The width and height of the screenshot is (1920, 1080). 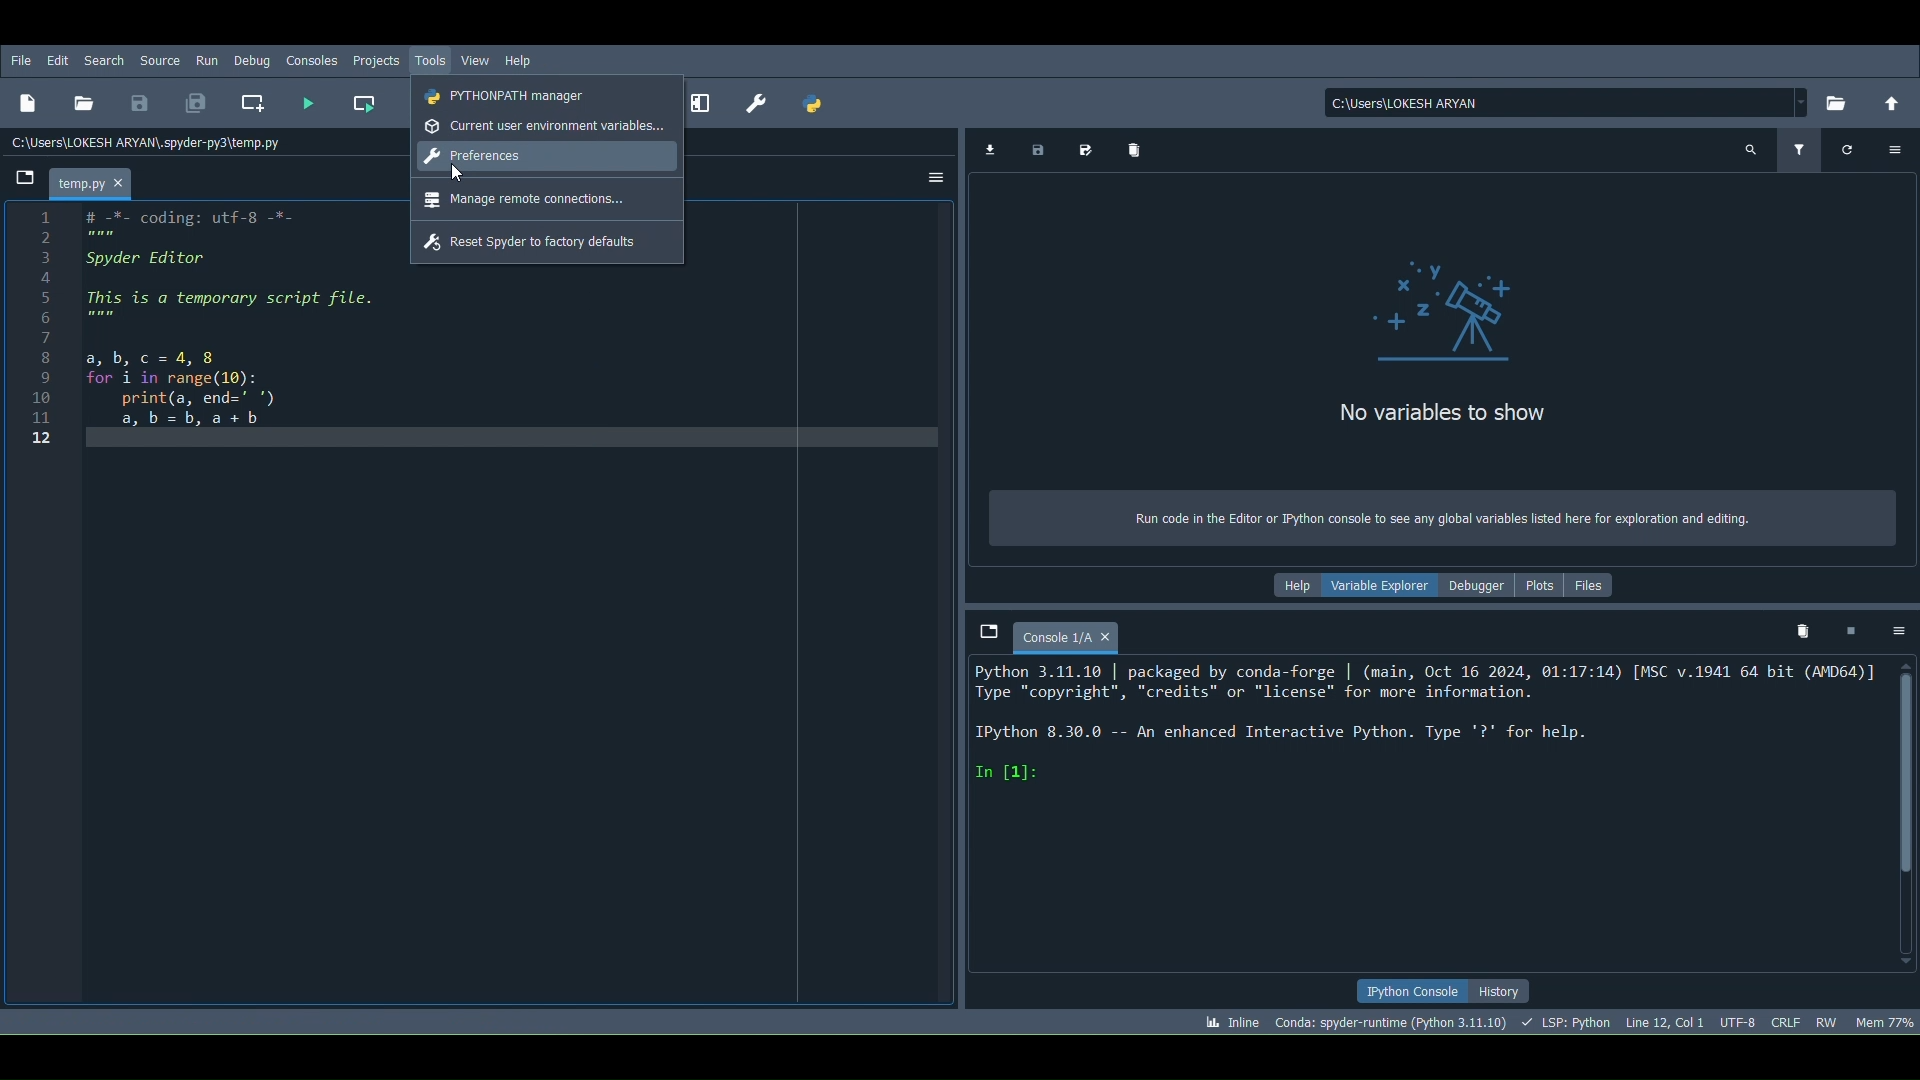 What do you see at coordinates (1143, 151) in the screenshot?
I see `Remove all variables` at bounding box center [1143, 151].